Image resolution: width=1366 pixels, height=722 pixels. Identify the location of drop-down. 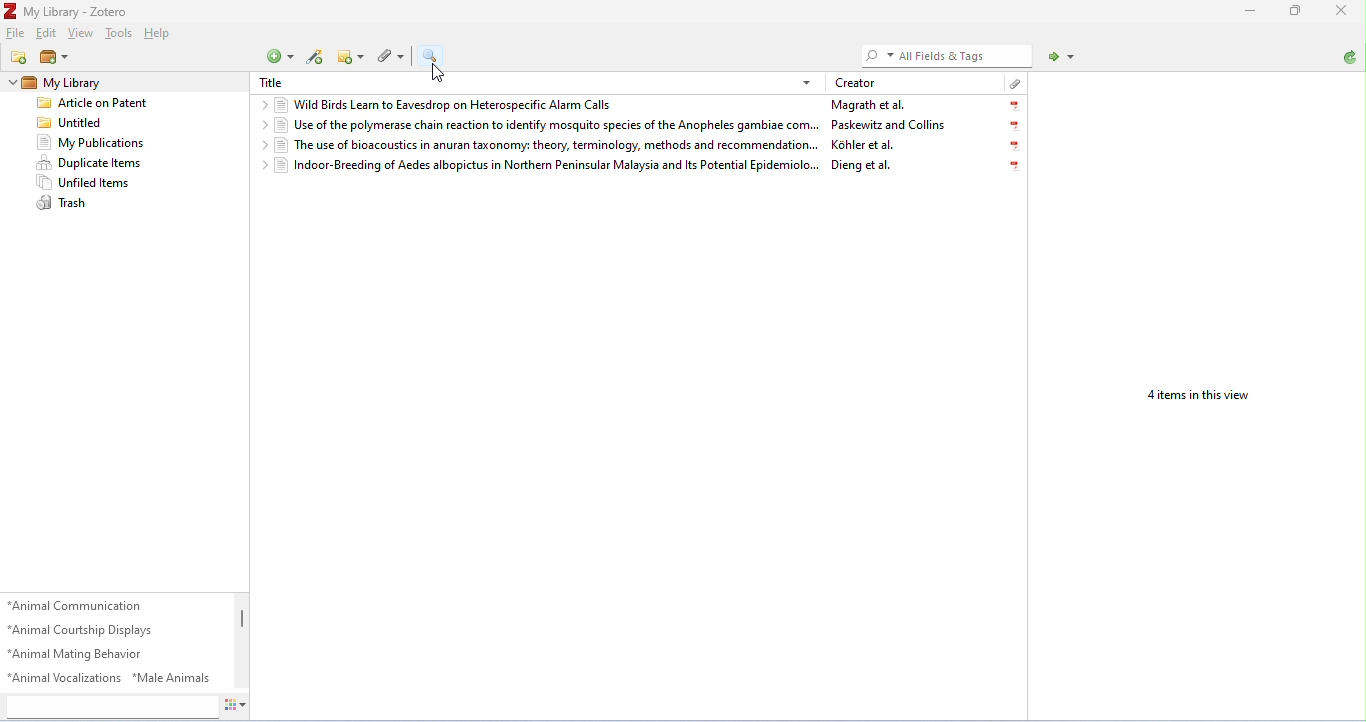
(259, 165).